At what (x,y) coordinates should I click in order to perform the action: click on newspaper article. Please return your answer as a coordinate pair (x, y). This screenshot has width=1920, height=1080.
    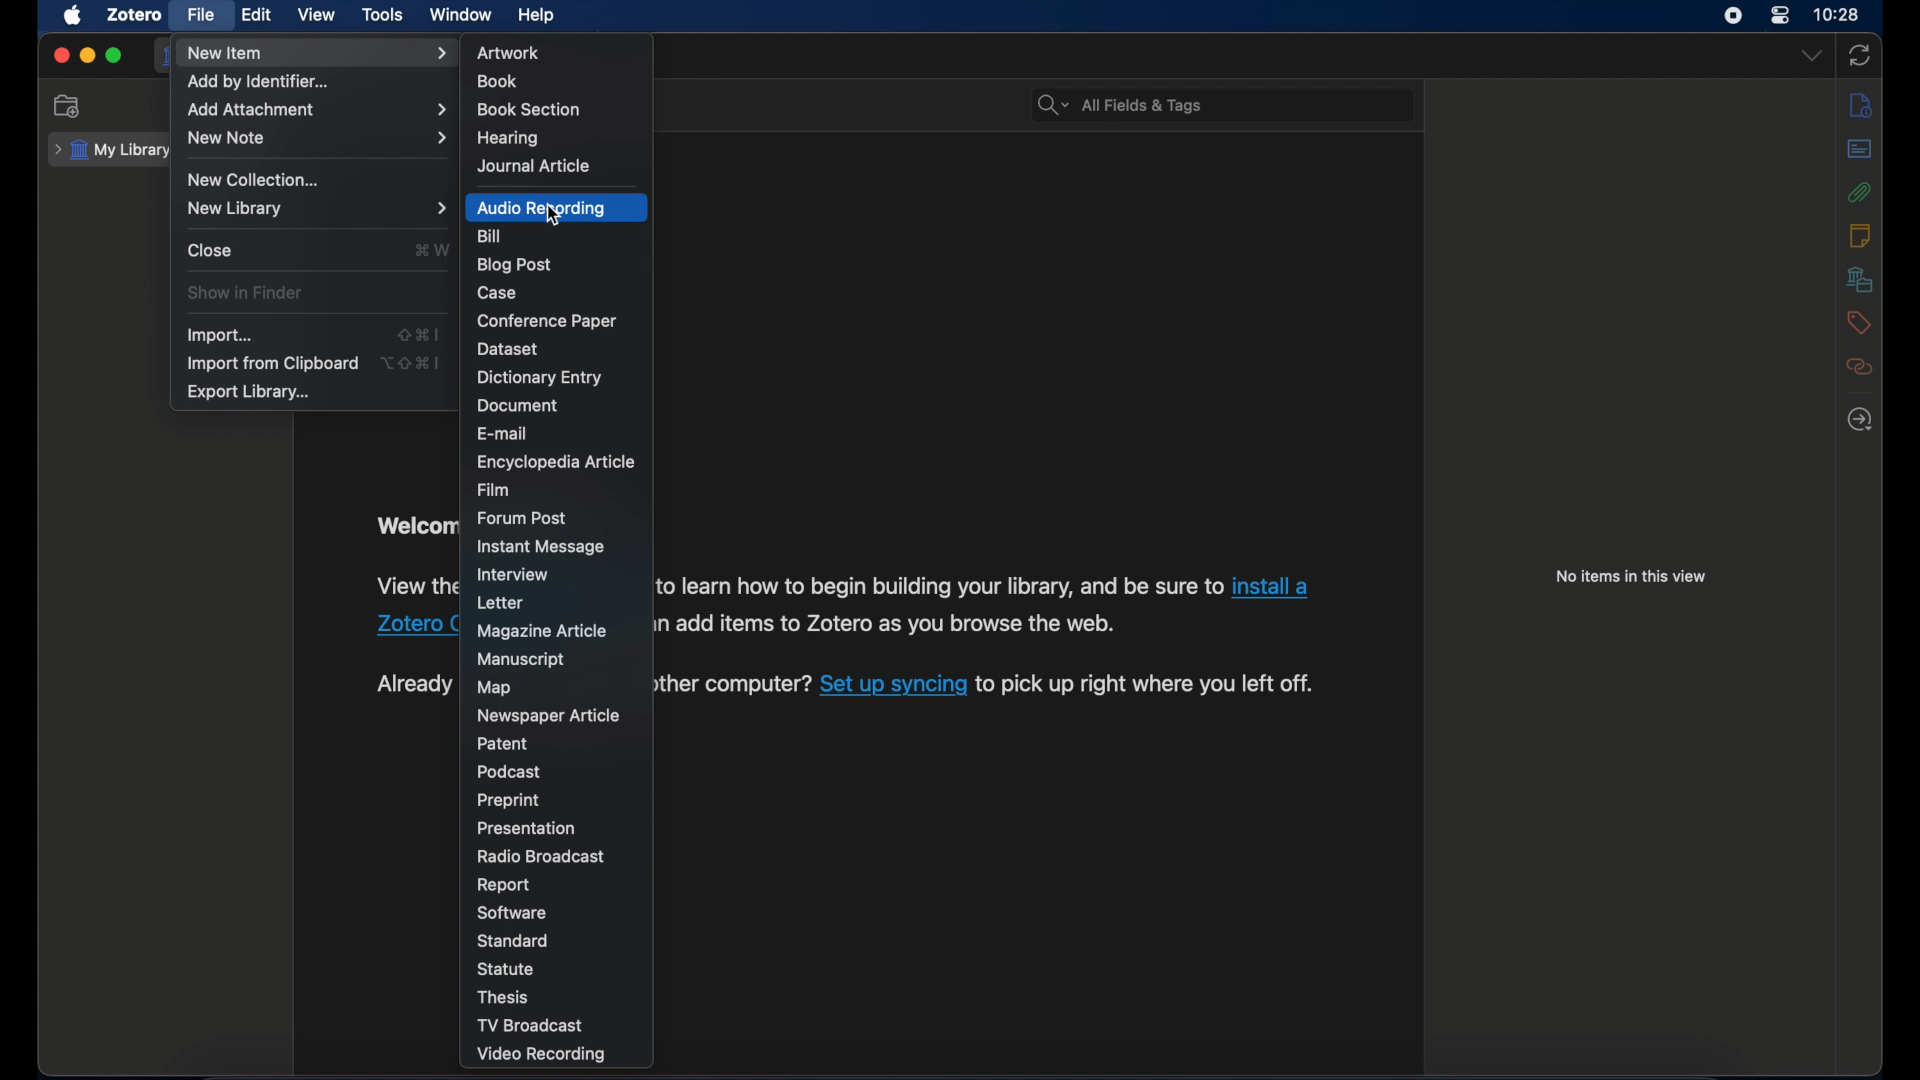
    Looking at the image, I should click on (548, 715).